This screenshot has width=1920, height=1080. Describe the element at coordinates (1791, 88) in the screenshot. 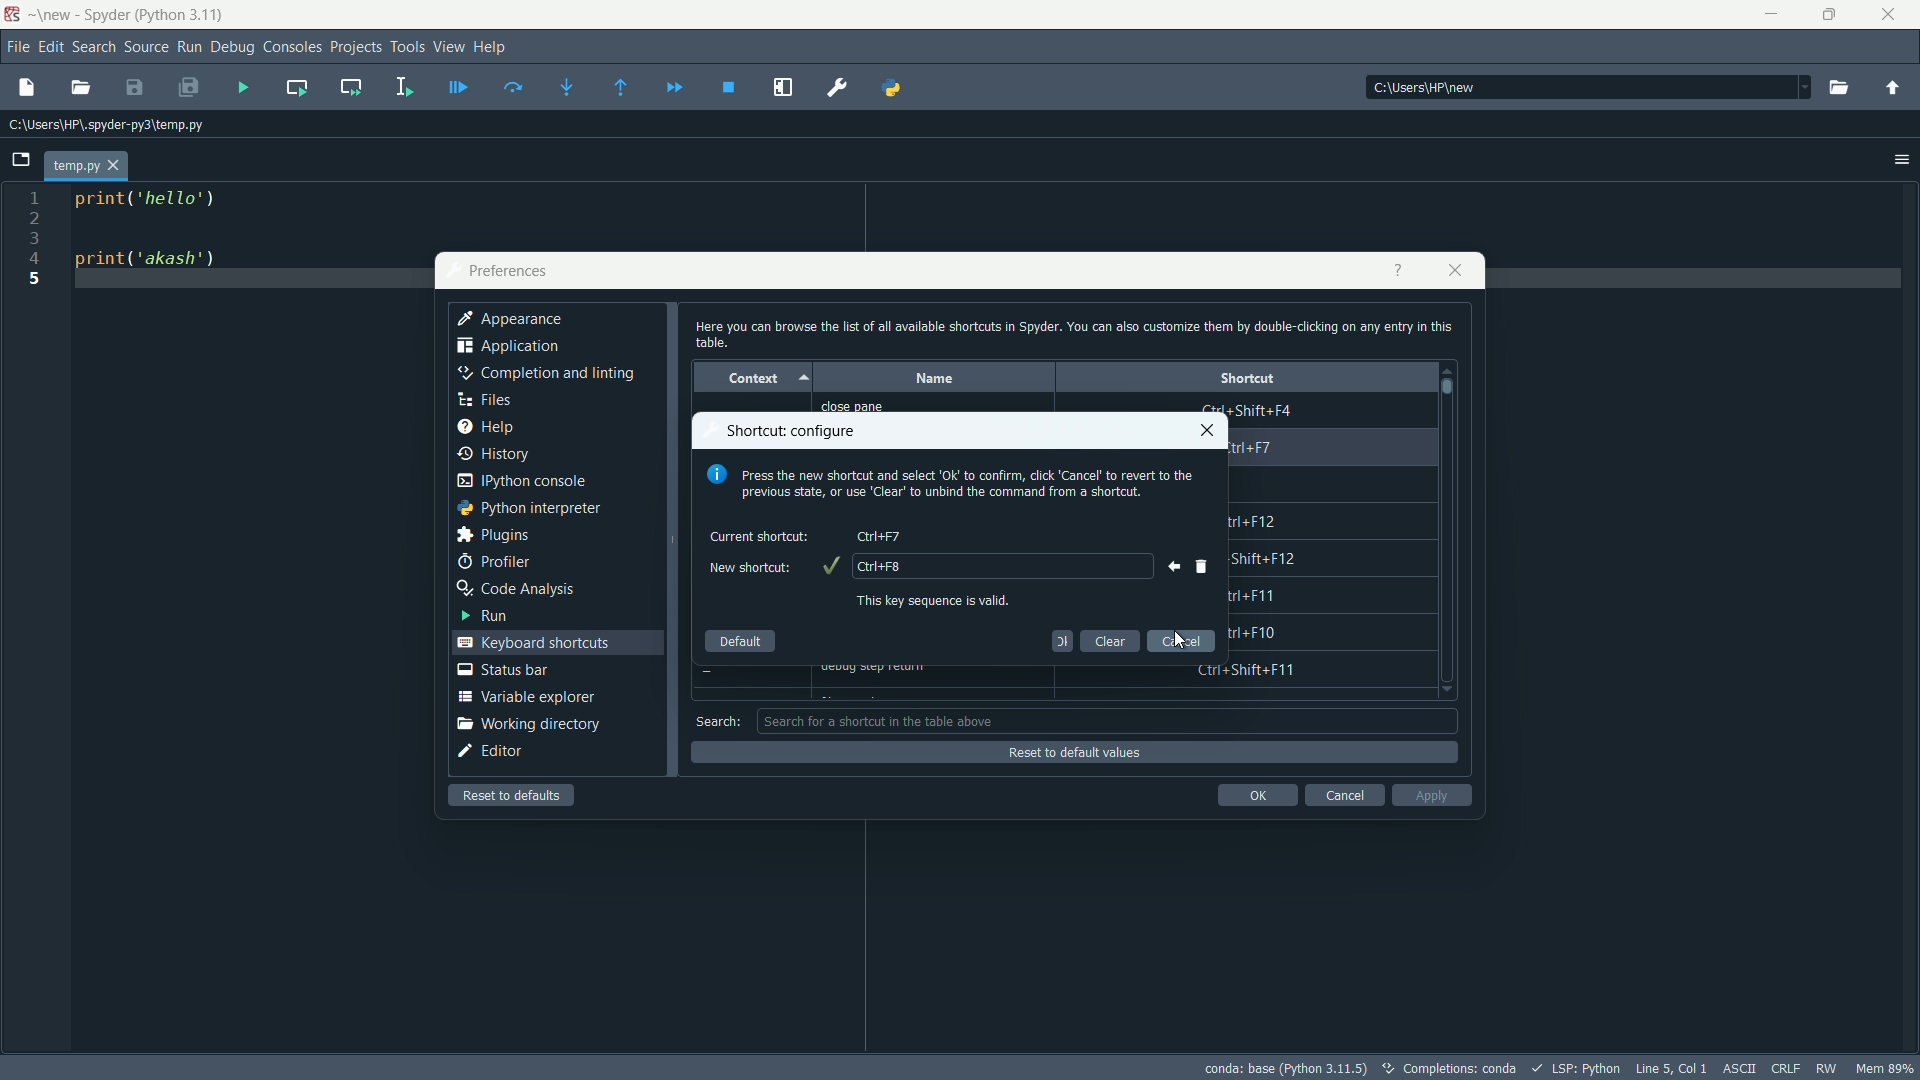

I see `More Options` at that location.